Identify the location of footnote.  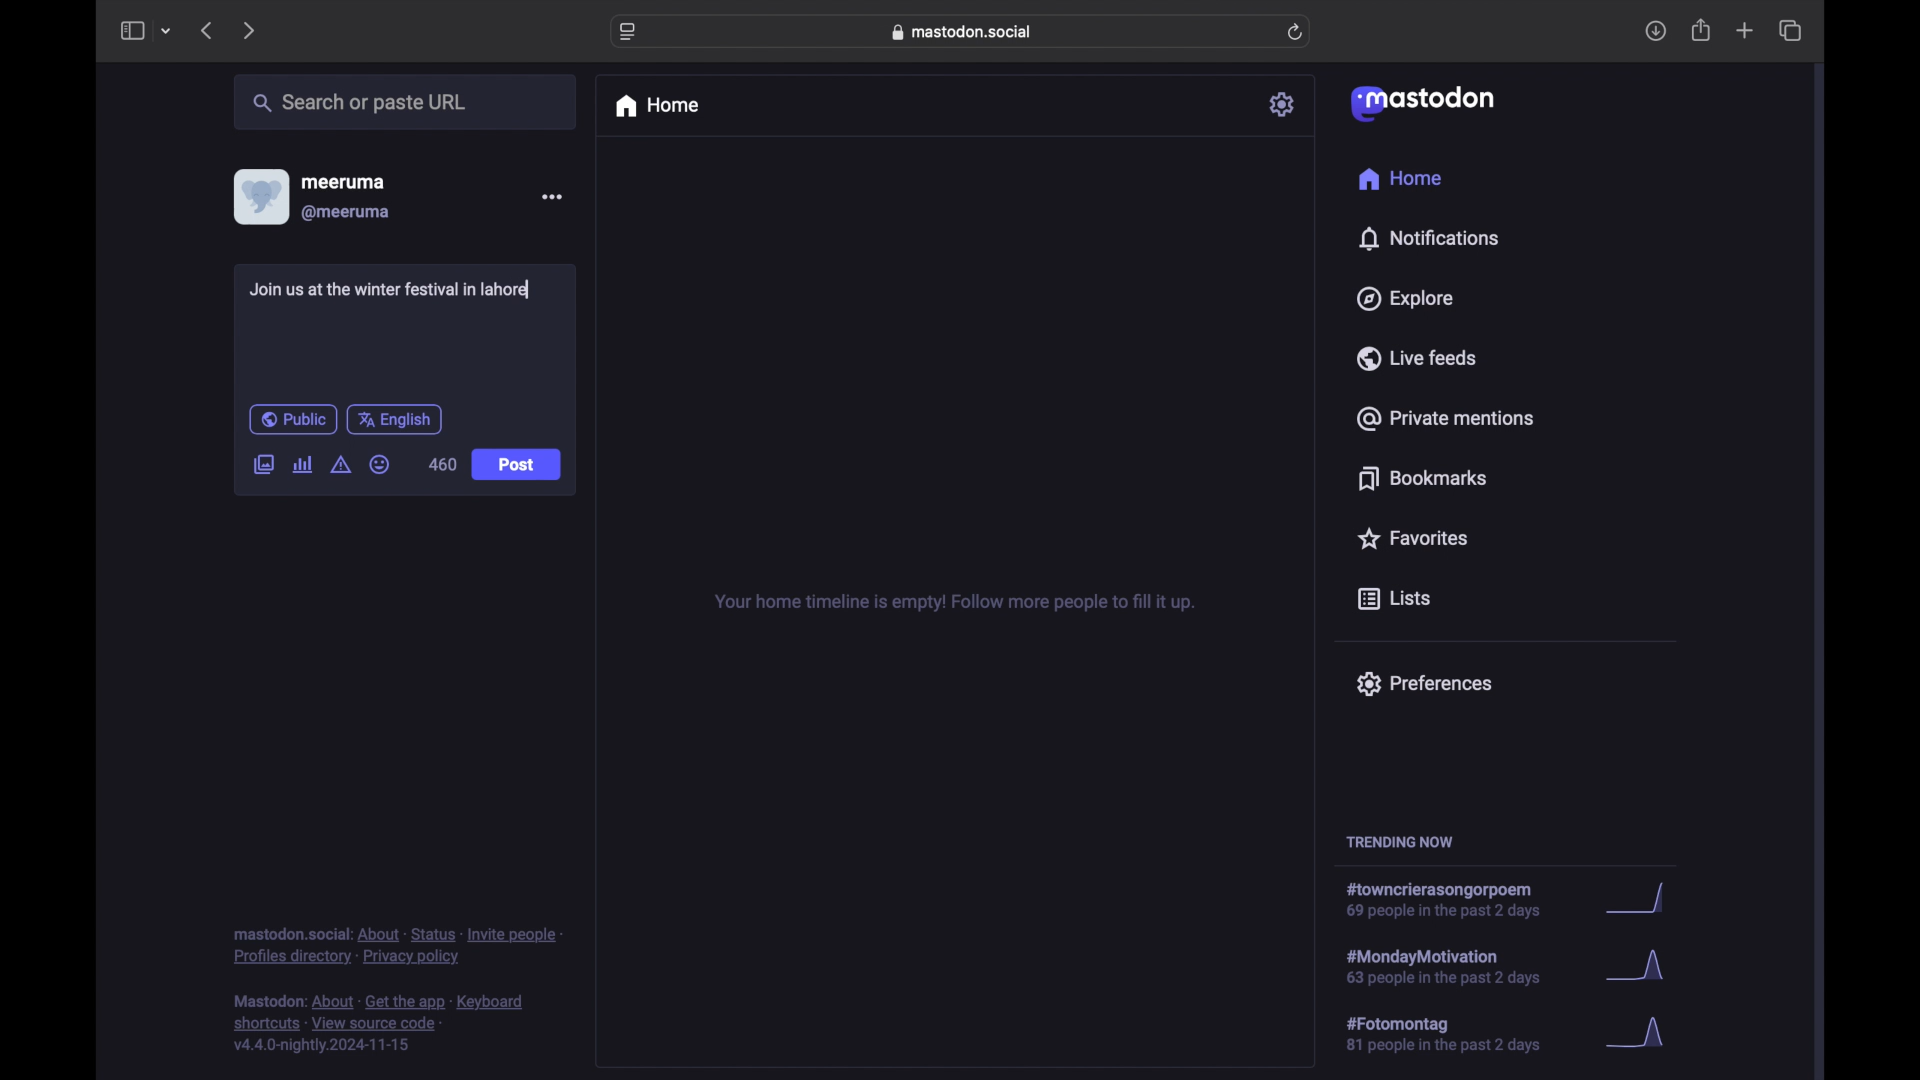
(382, 1024).